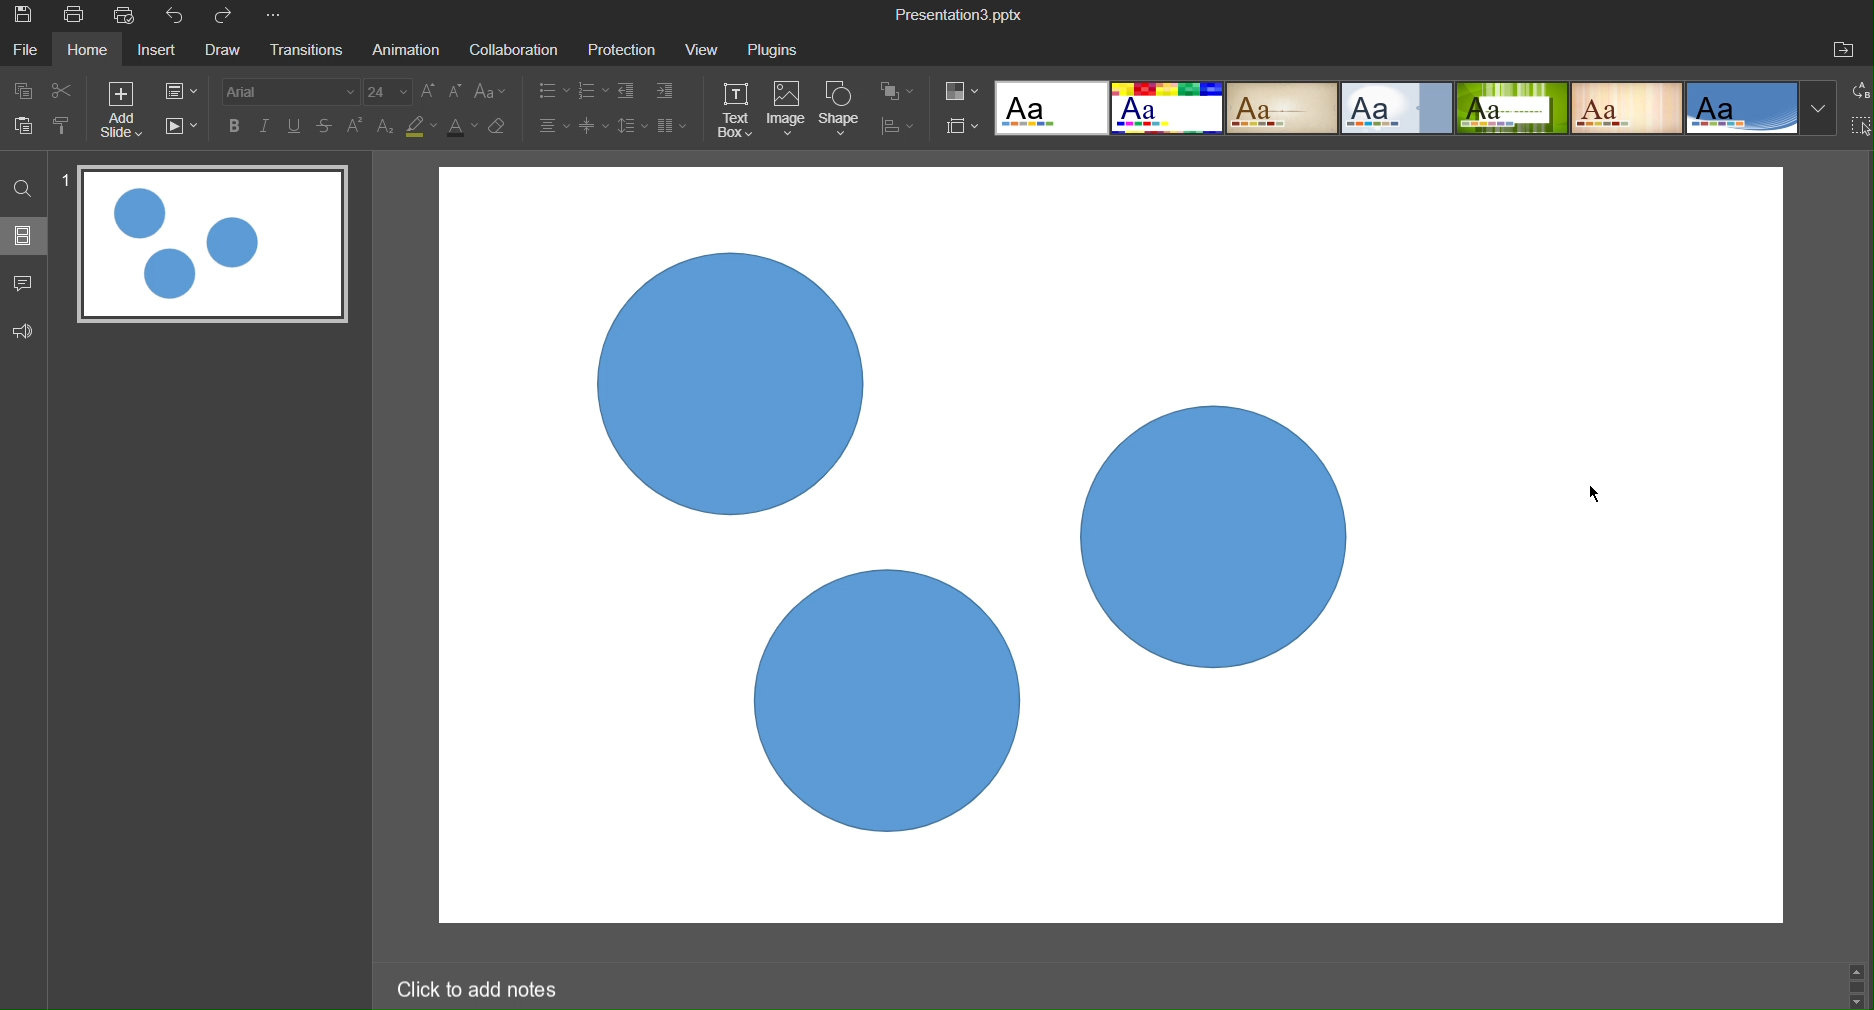 The width and height of the screenshot is (1874, 1010). Describe the element at coordinates (269, 126) in the screenshot. I see `Italic` at that location.